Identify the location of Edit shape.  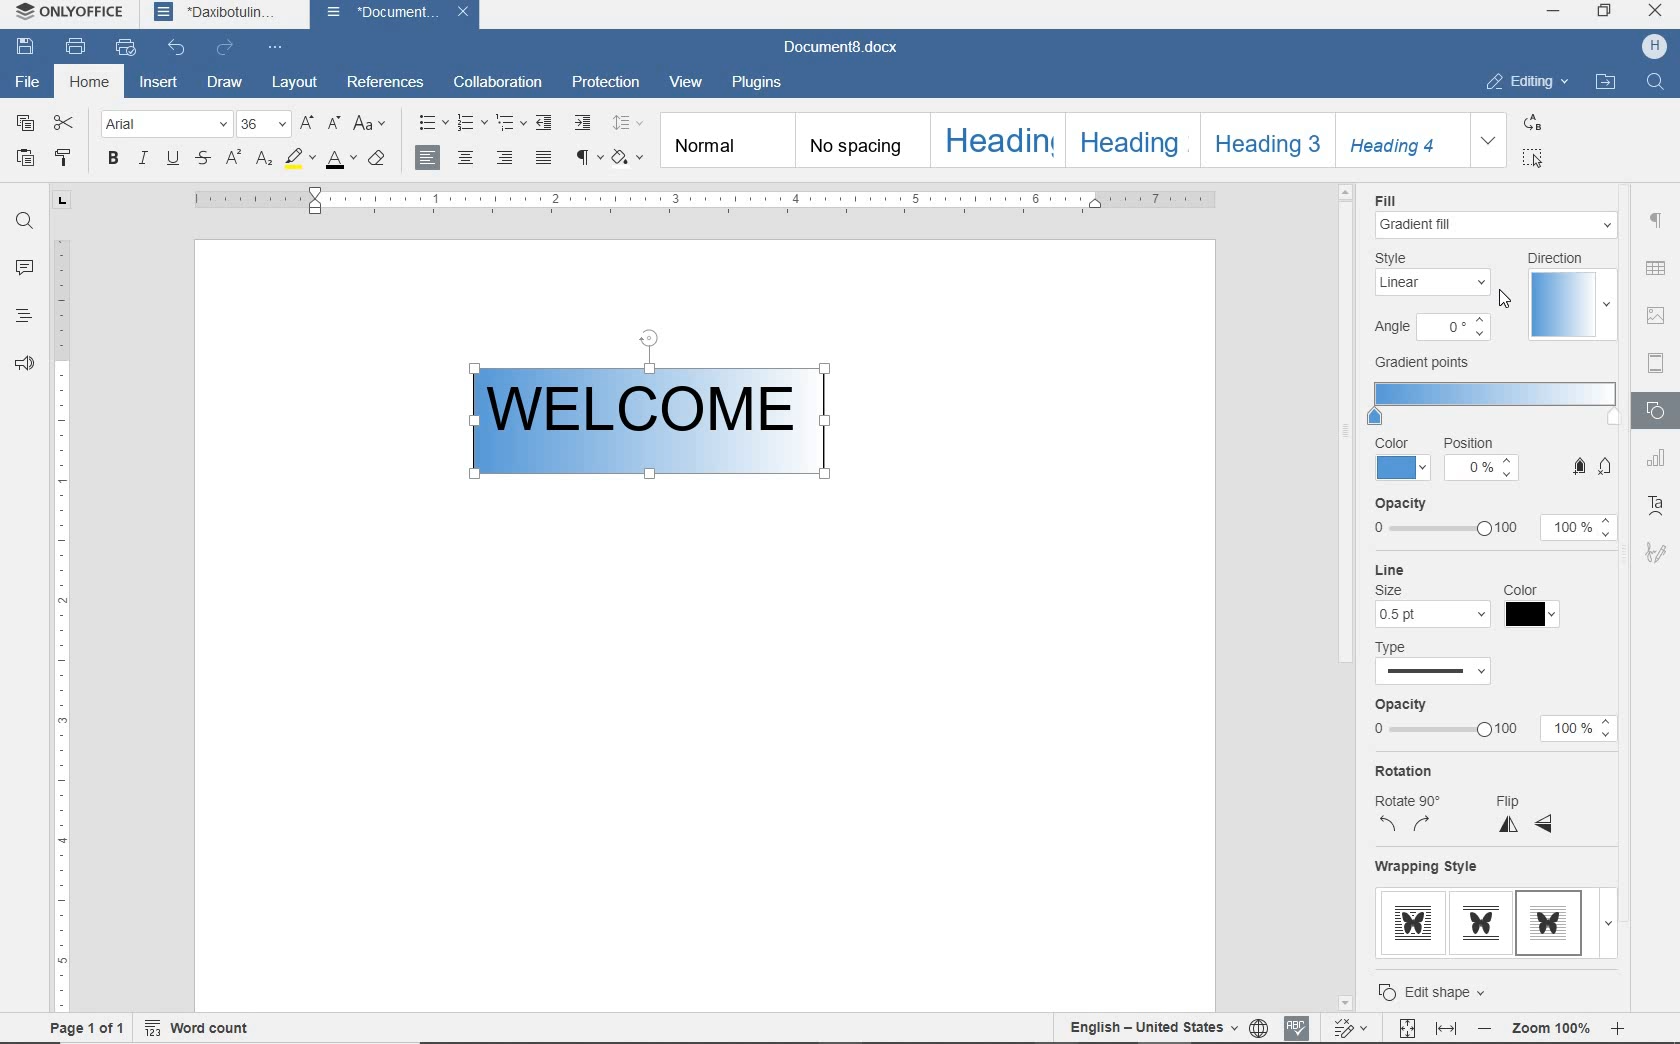
(1439, 989).